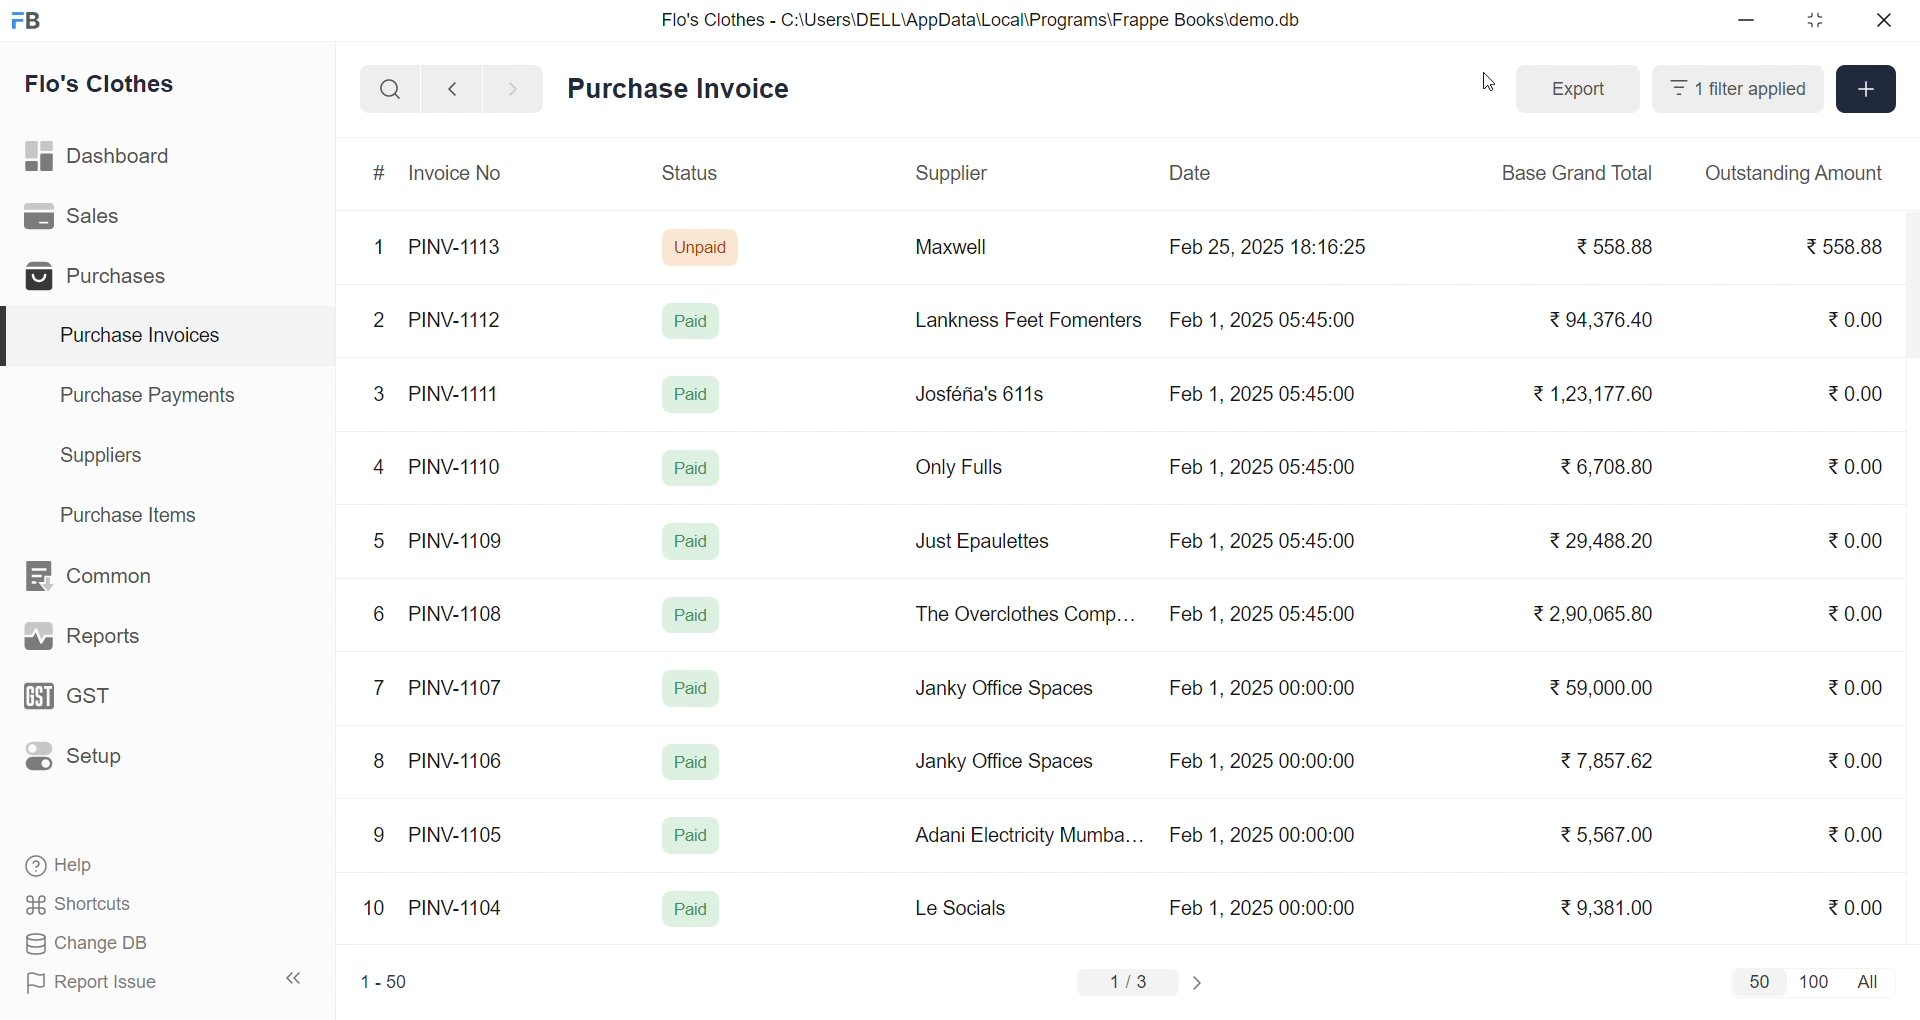  What do you see at coordinates (1872, 980) in the screenshot?
I see `all` at bounding box center [1872, 980].